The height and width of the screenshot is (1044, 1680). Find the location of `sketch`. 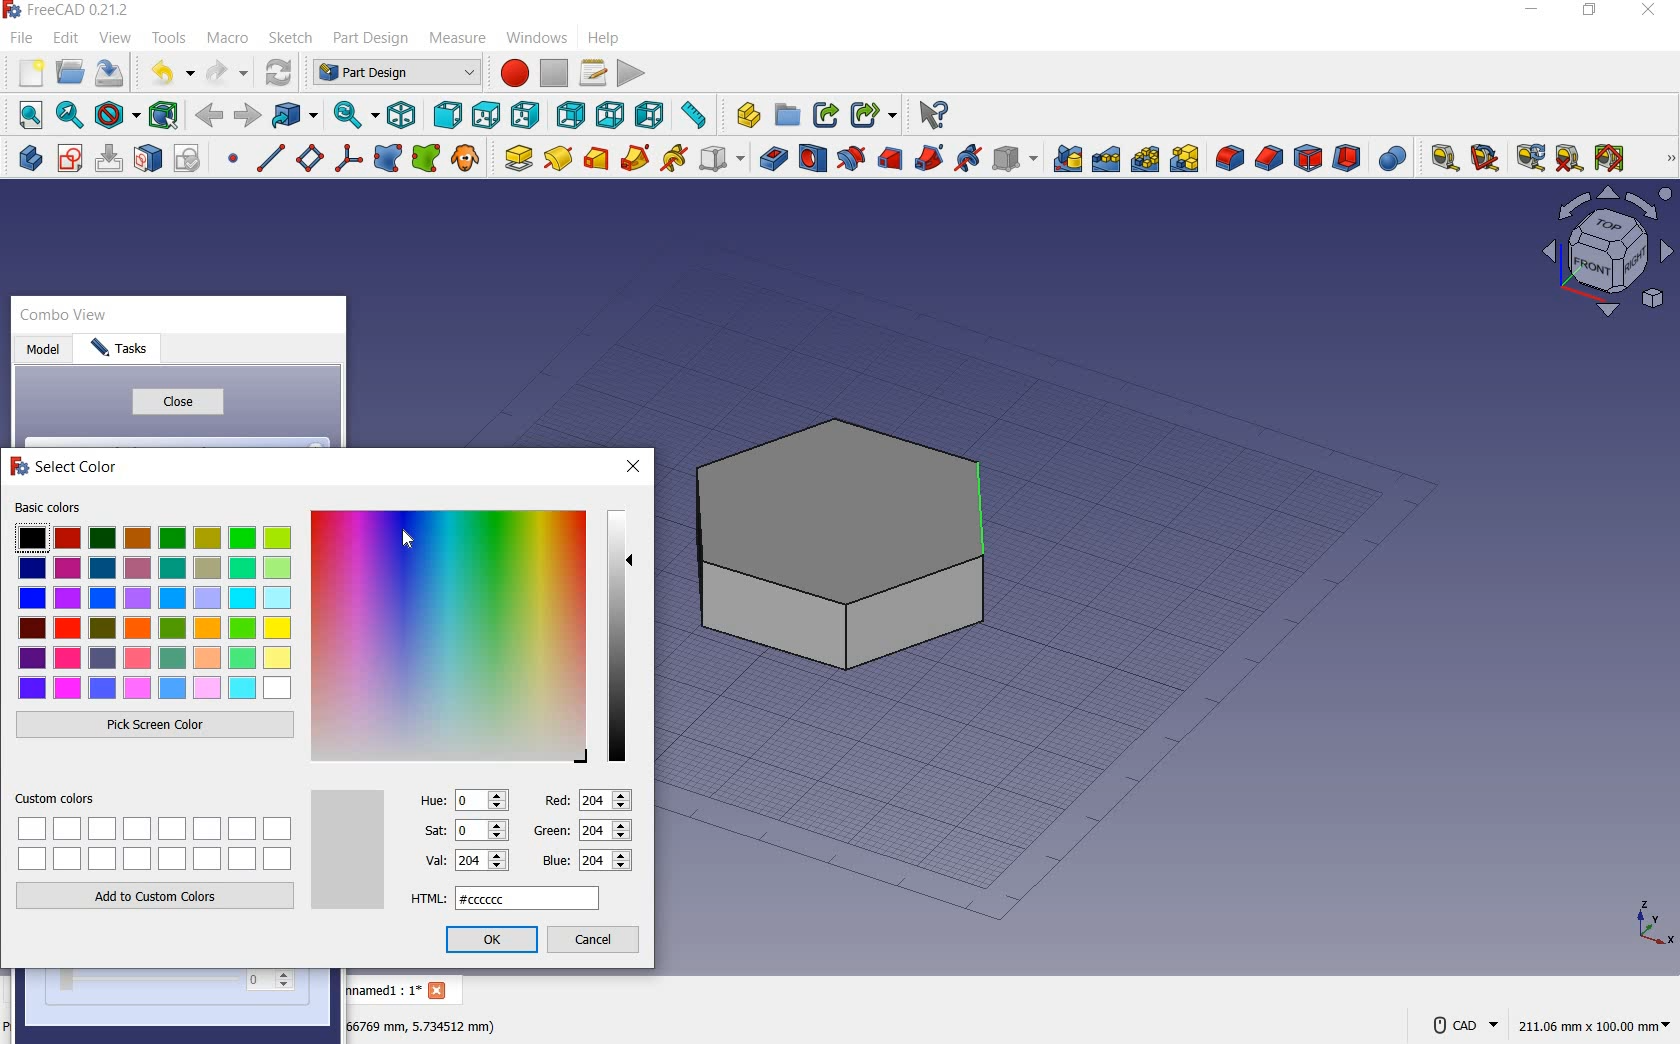

sketch is located at coordinates (289, 38).